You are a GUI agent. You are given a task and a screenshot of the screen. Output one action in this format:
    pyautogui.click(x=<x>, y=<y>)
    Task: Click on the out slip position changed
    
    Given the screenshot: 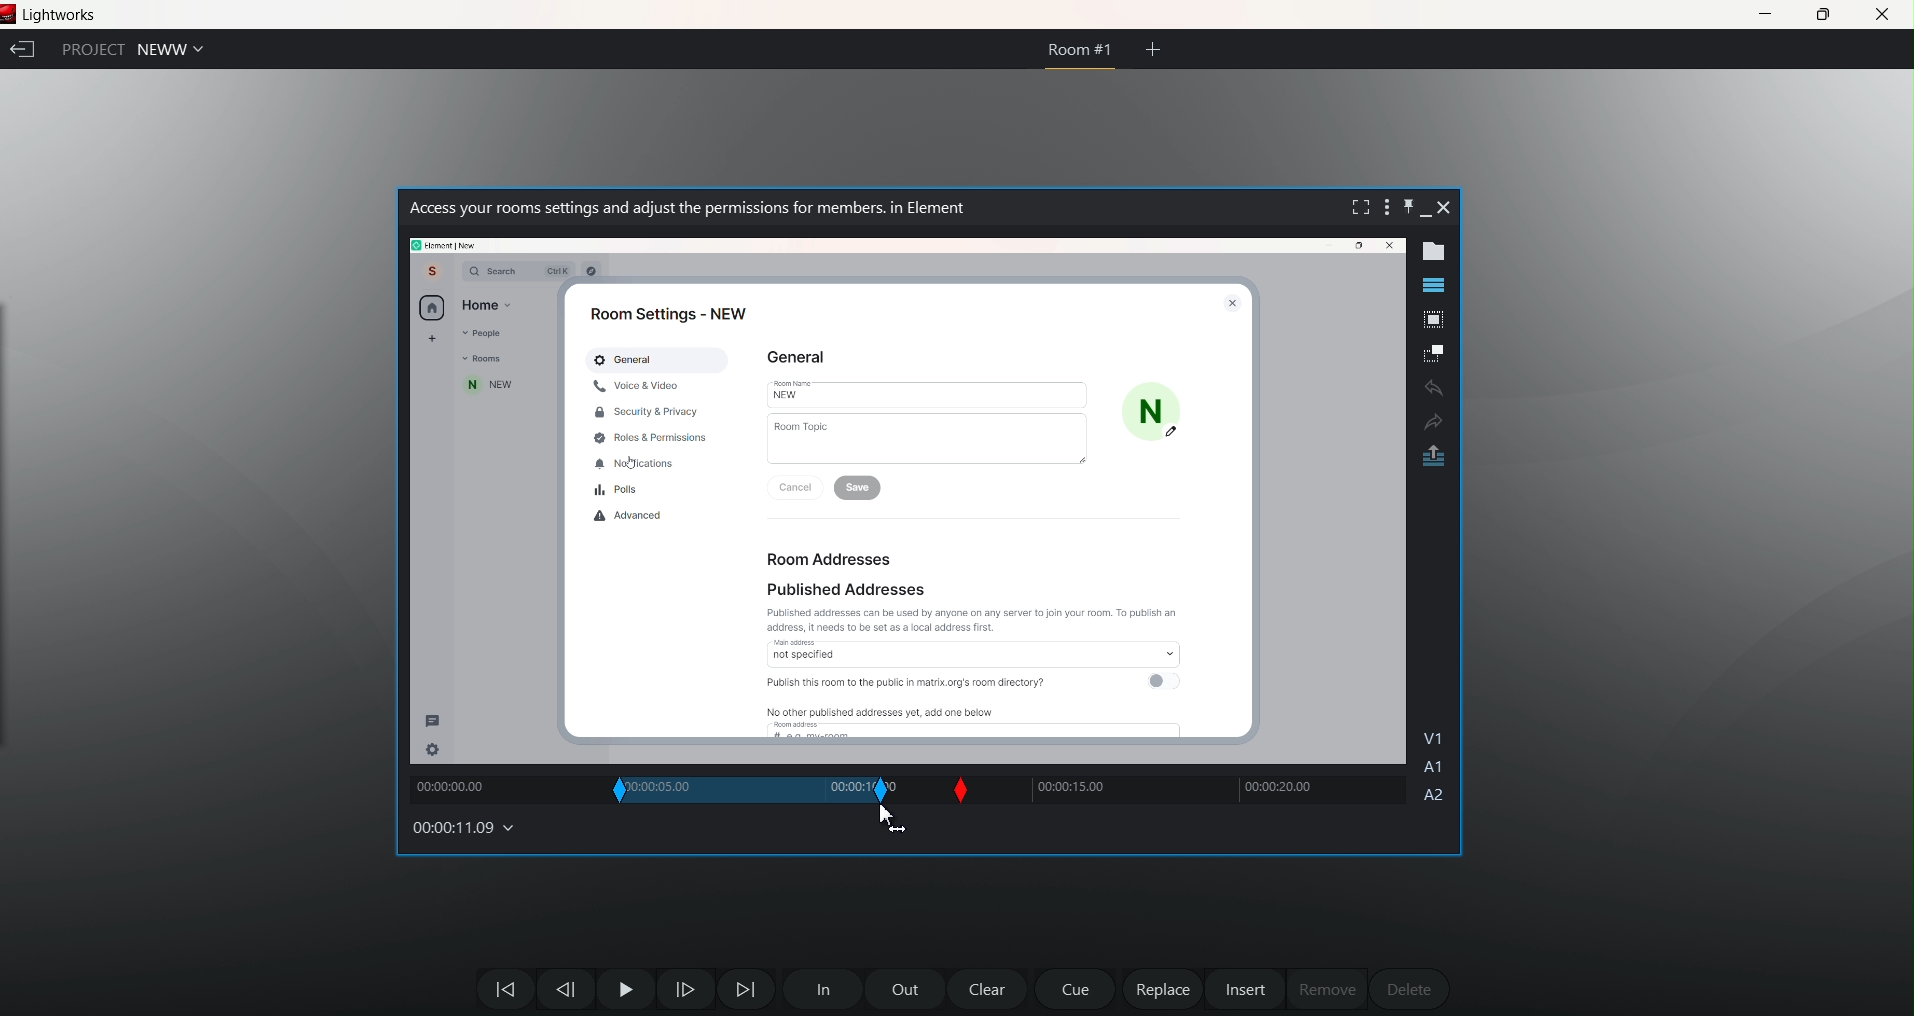 What is the action you would take?
    pyautogui.click(x=883, y=790)
    